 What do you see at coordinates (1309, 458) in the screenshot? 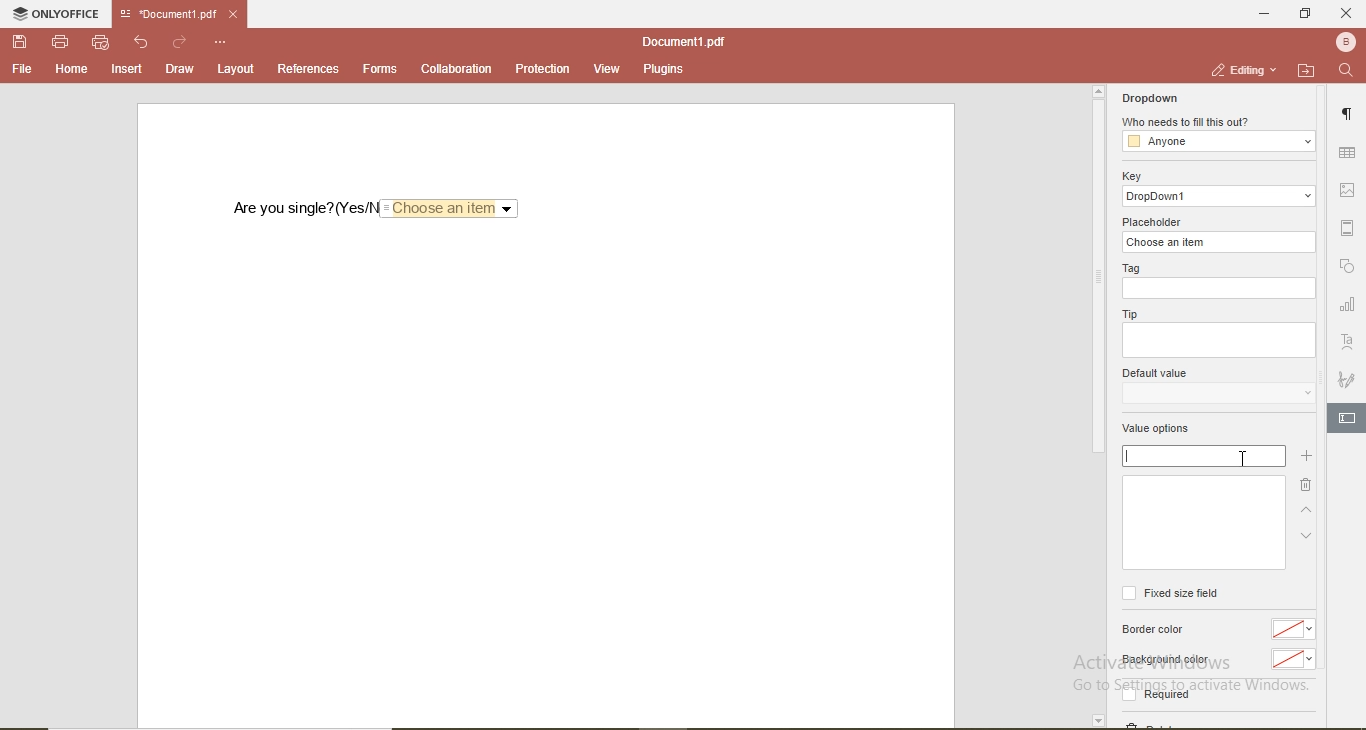
I see `add` at bounding box center [1309, 458].